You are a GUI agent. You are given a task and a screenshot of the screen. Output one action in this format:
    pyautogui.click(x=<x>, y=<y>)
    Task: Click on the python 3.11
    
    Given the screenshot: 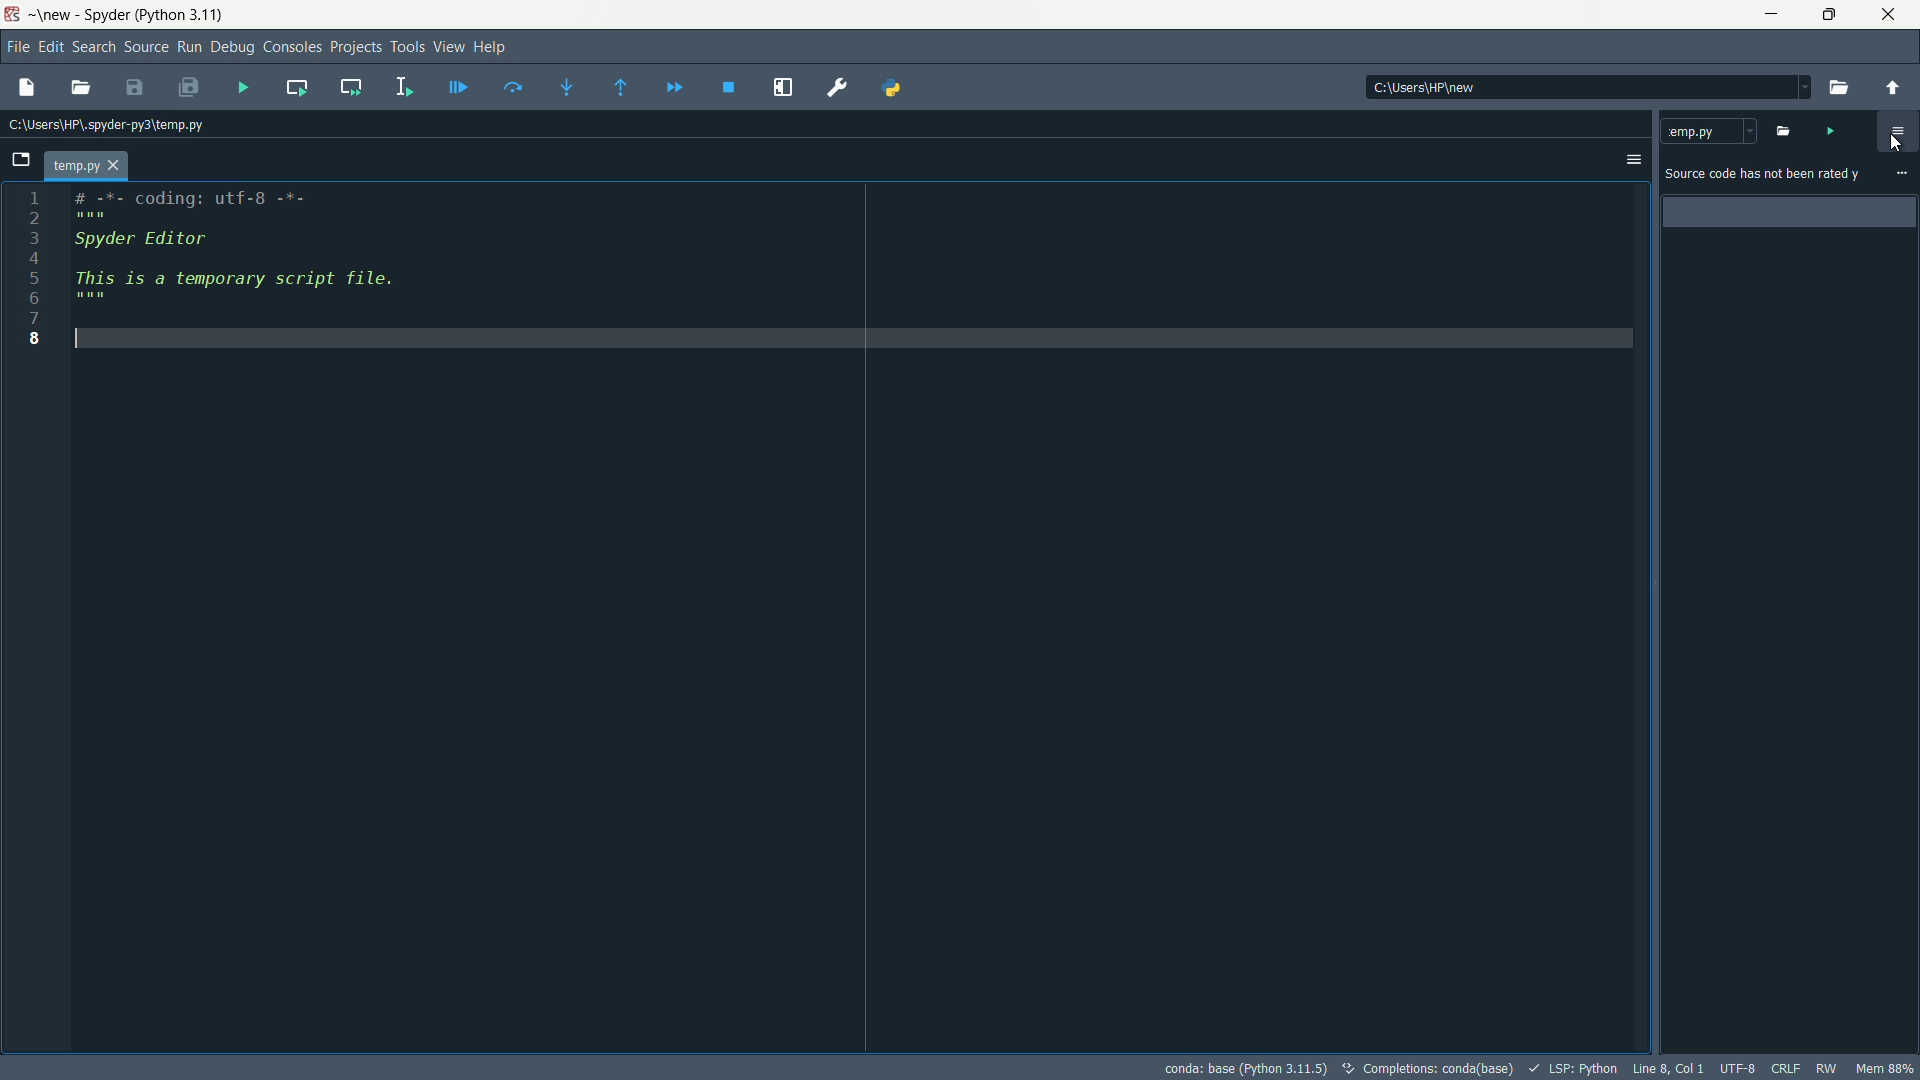 What is the action you would take?
    pyautogui.click(x=184, y=16)
    